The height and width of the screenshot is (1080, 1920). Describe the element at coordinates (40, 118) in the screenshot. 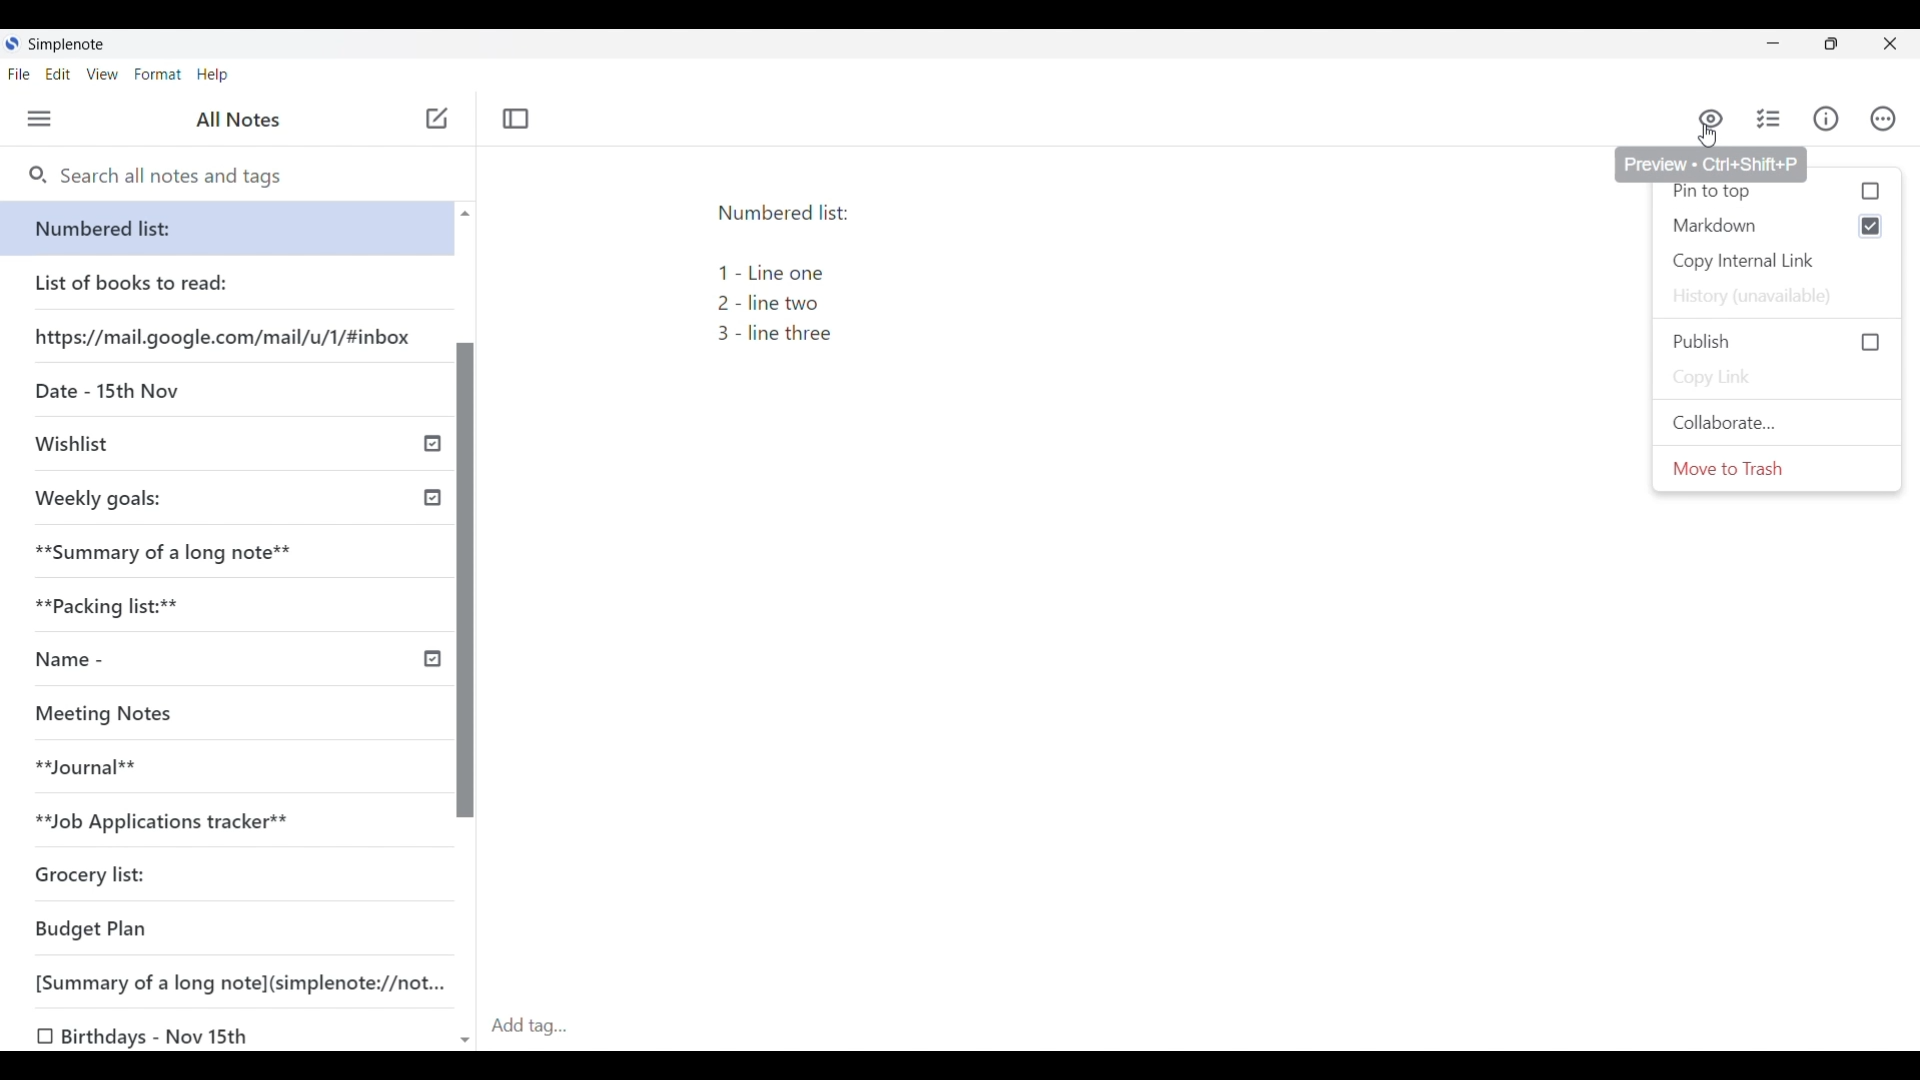

I see `Menu` at that location.